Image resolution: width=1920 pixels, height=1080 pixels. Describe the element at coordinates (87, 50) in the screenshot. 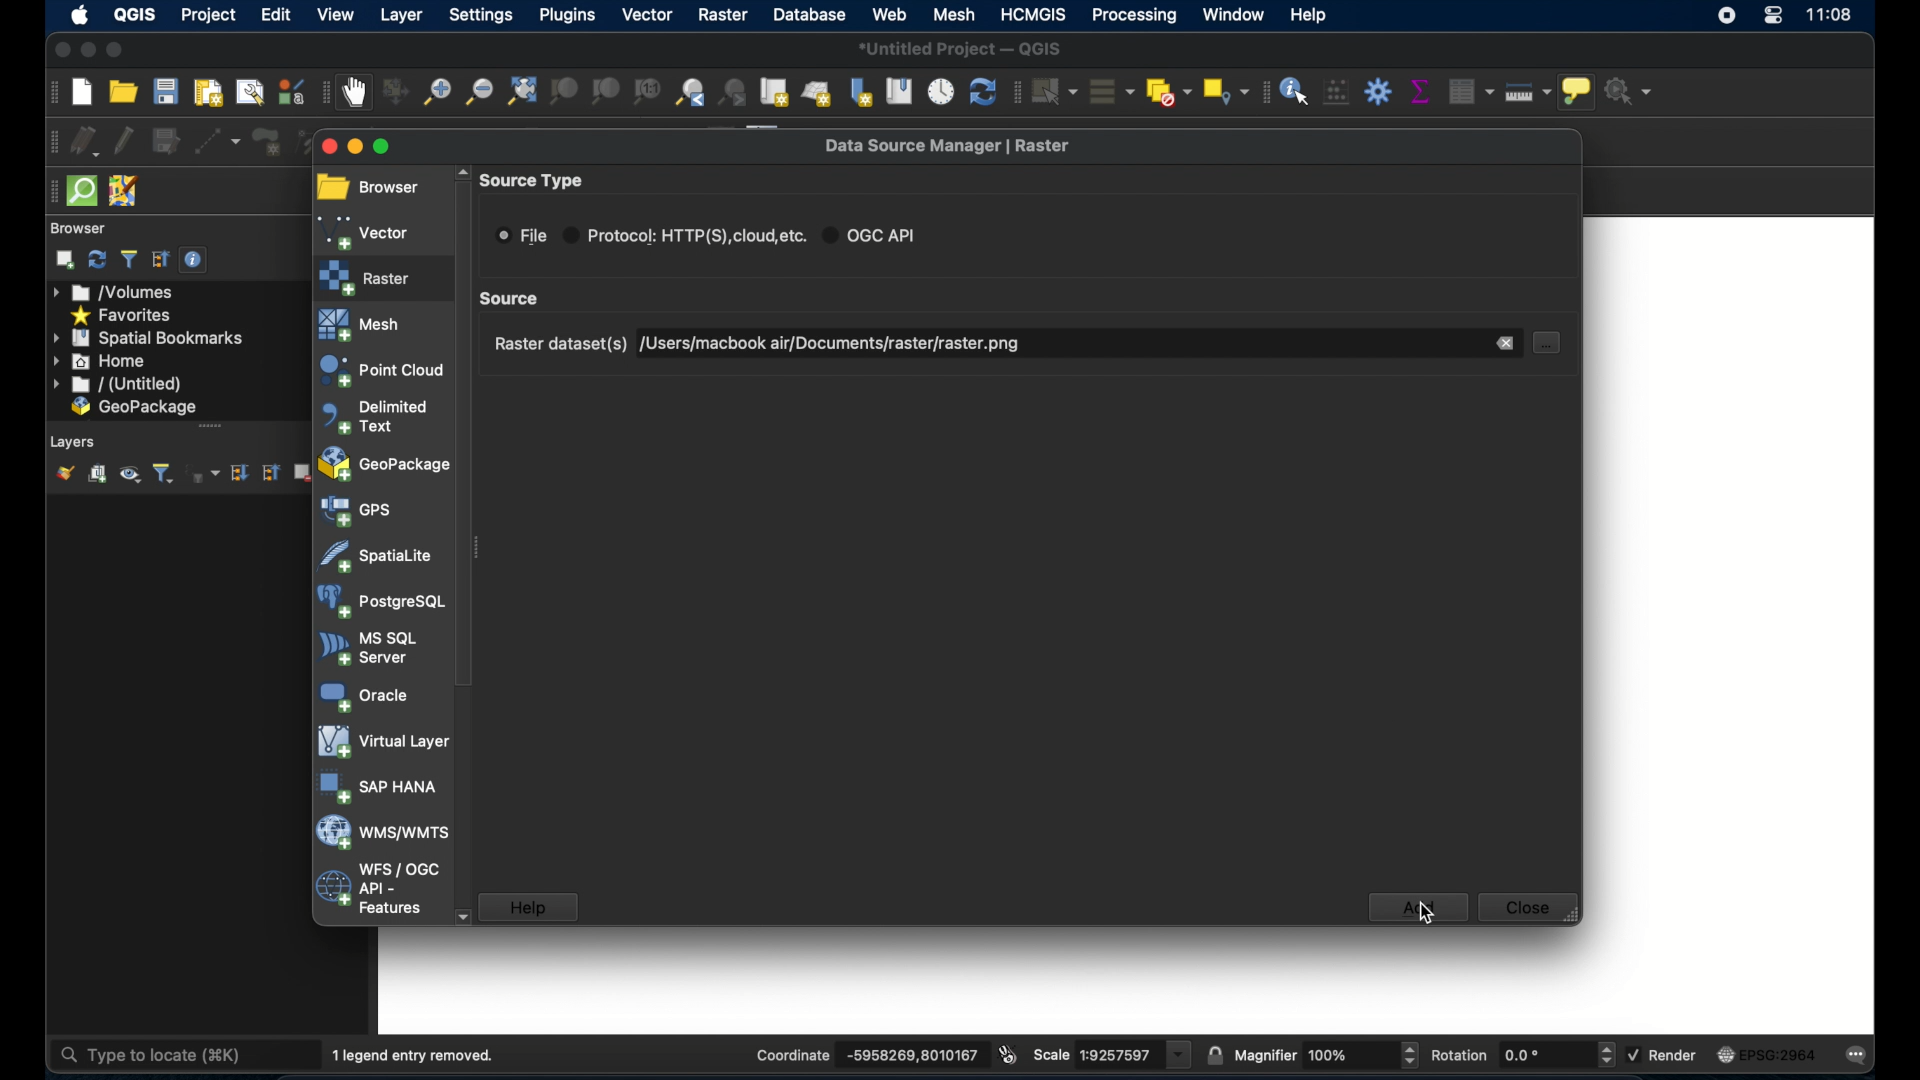

I see `minimize` at that location.